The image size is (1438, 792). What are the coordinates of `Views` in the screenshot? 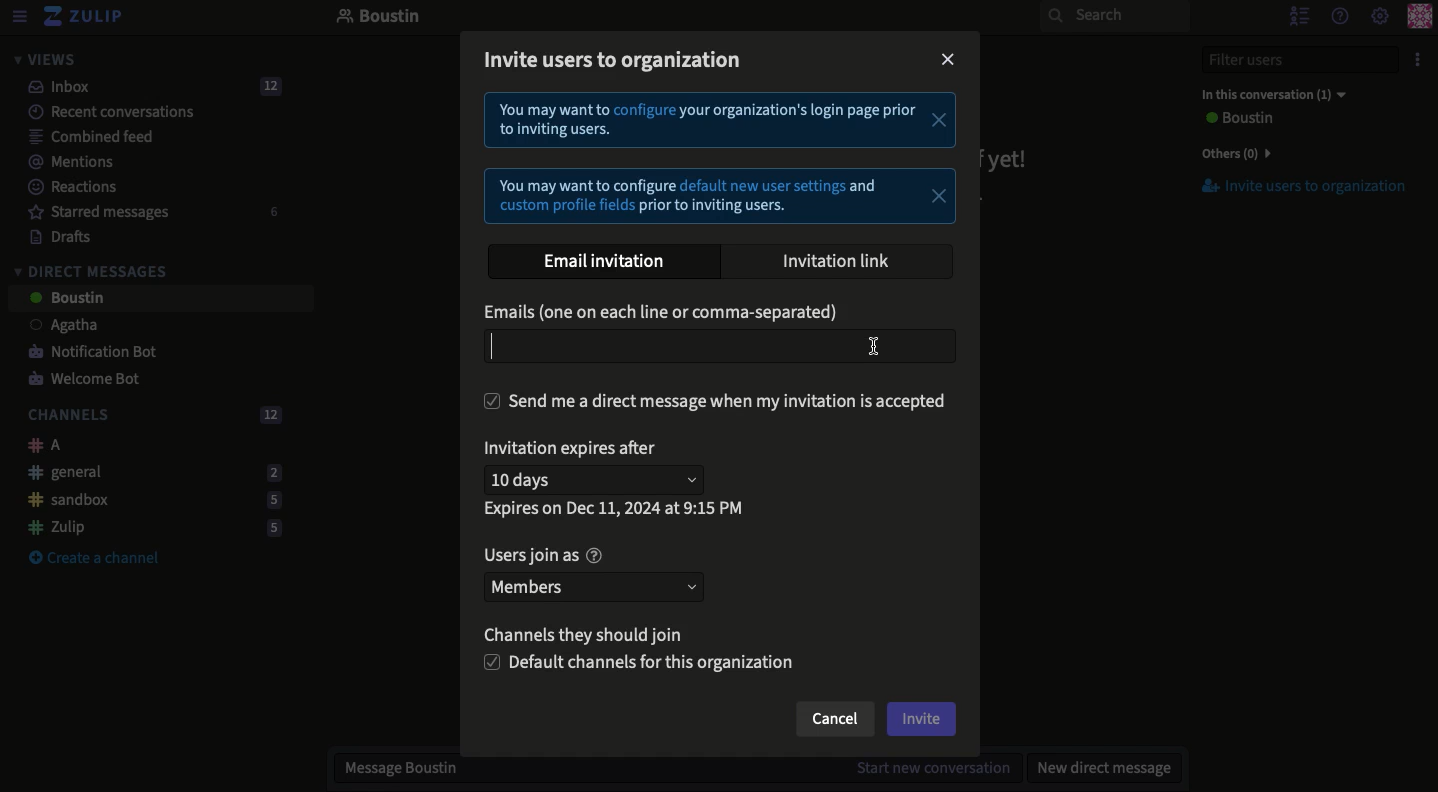 It's located at (44, 59).